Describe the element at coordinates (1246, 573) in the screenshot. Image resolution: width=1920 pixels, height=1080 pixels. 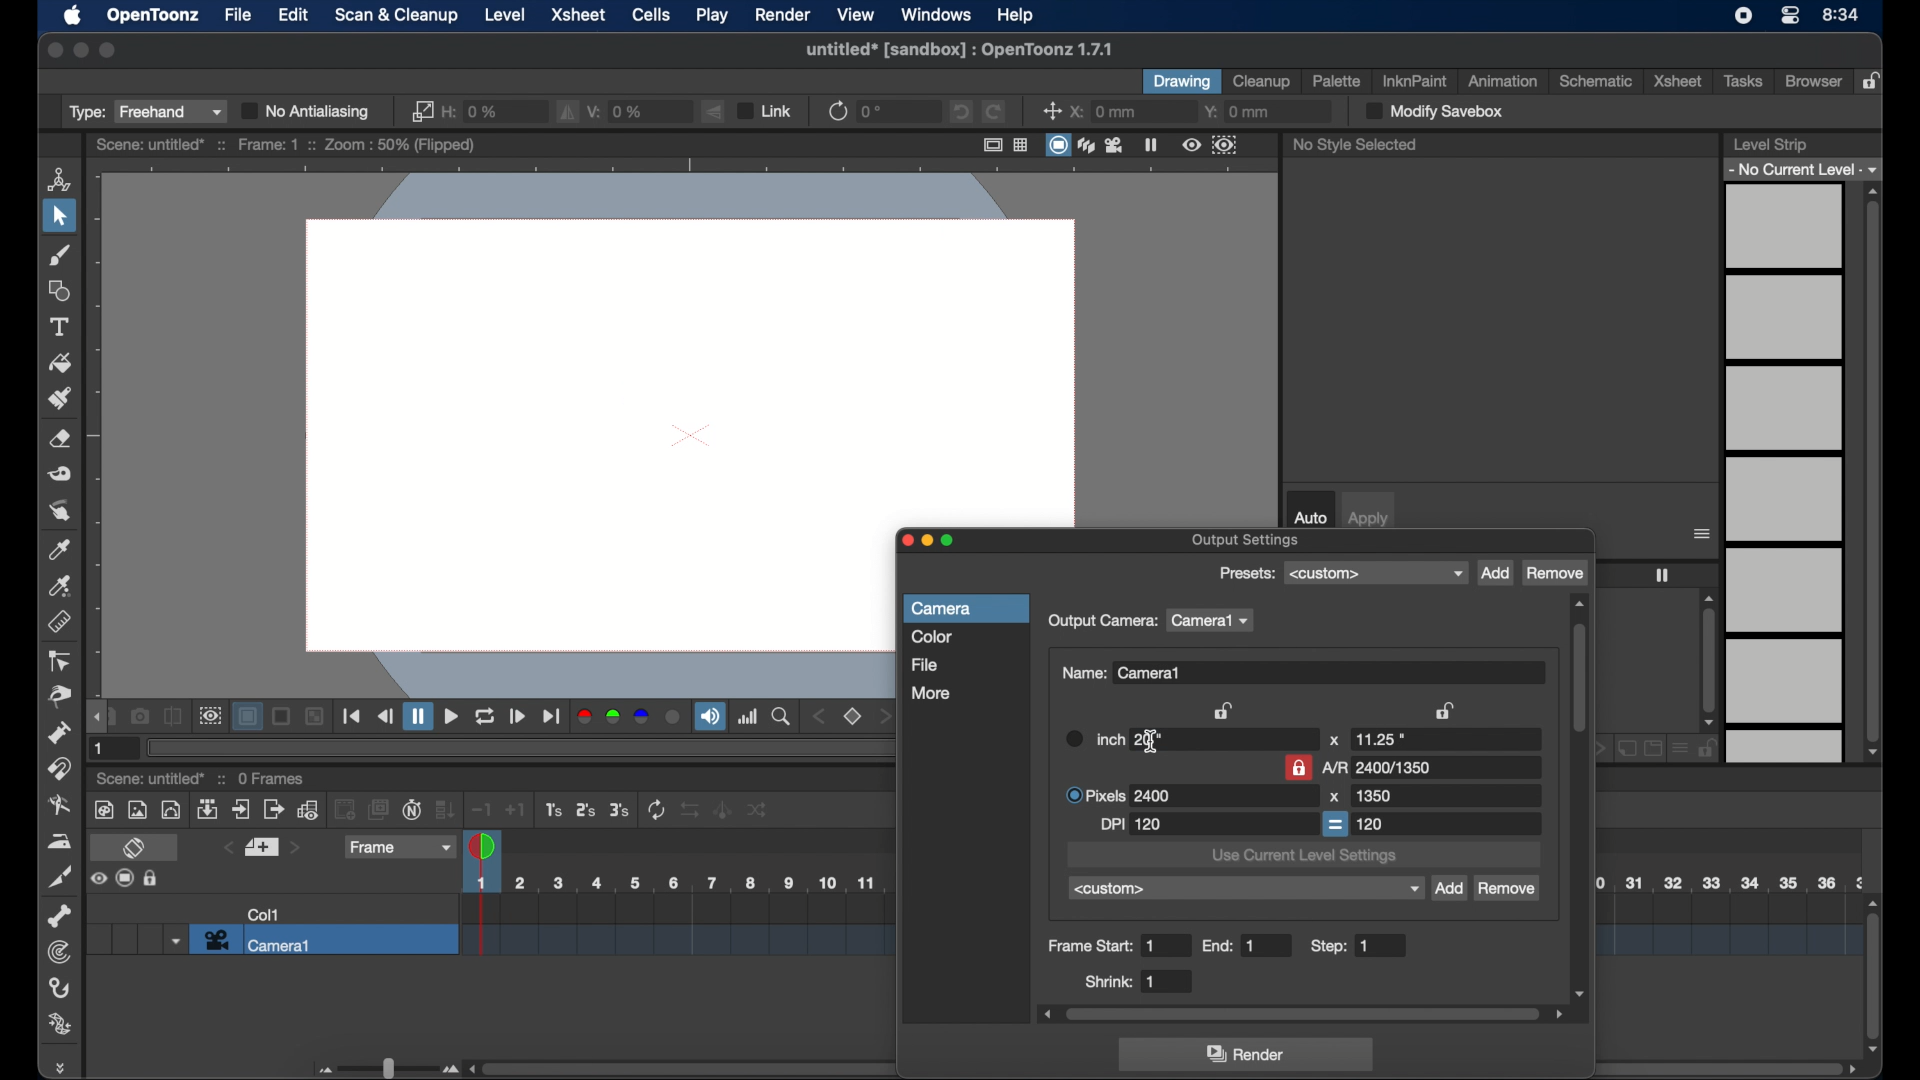
I see `` at that location.